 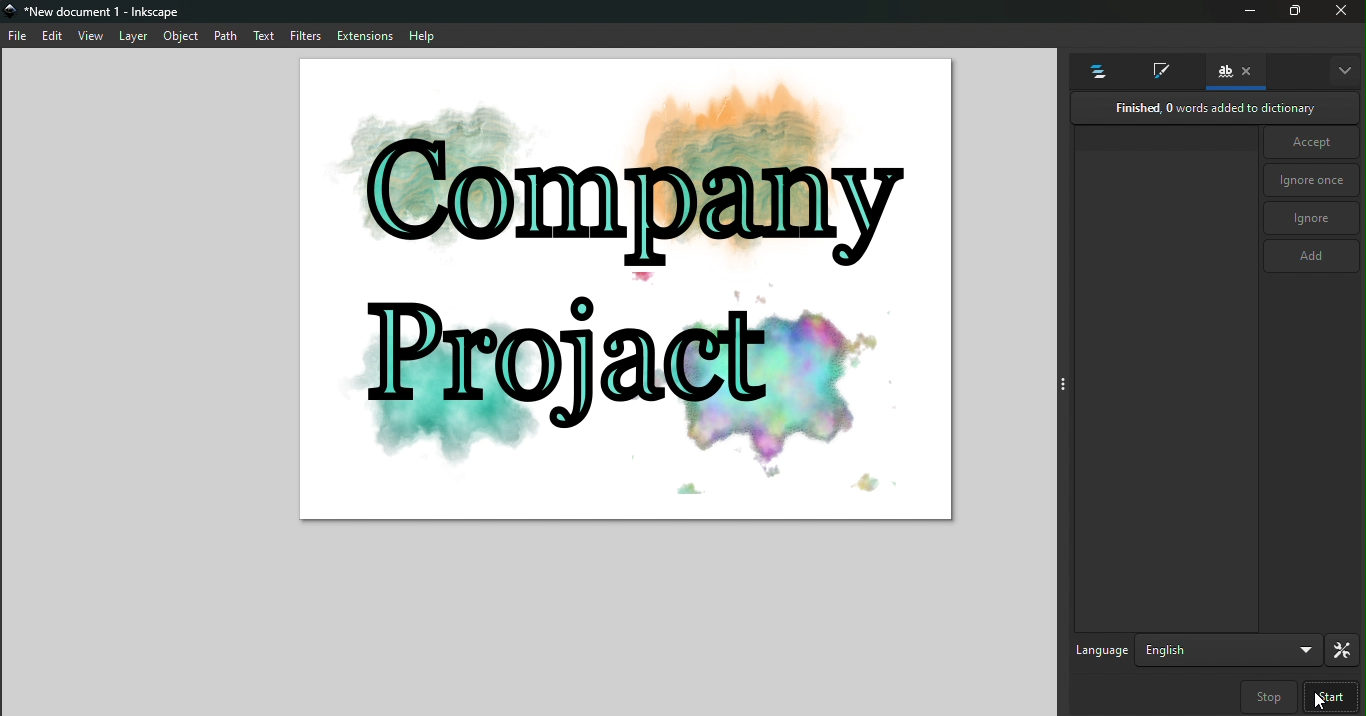 I want to click on Drop down, so click(x=1228, y=650).